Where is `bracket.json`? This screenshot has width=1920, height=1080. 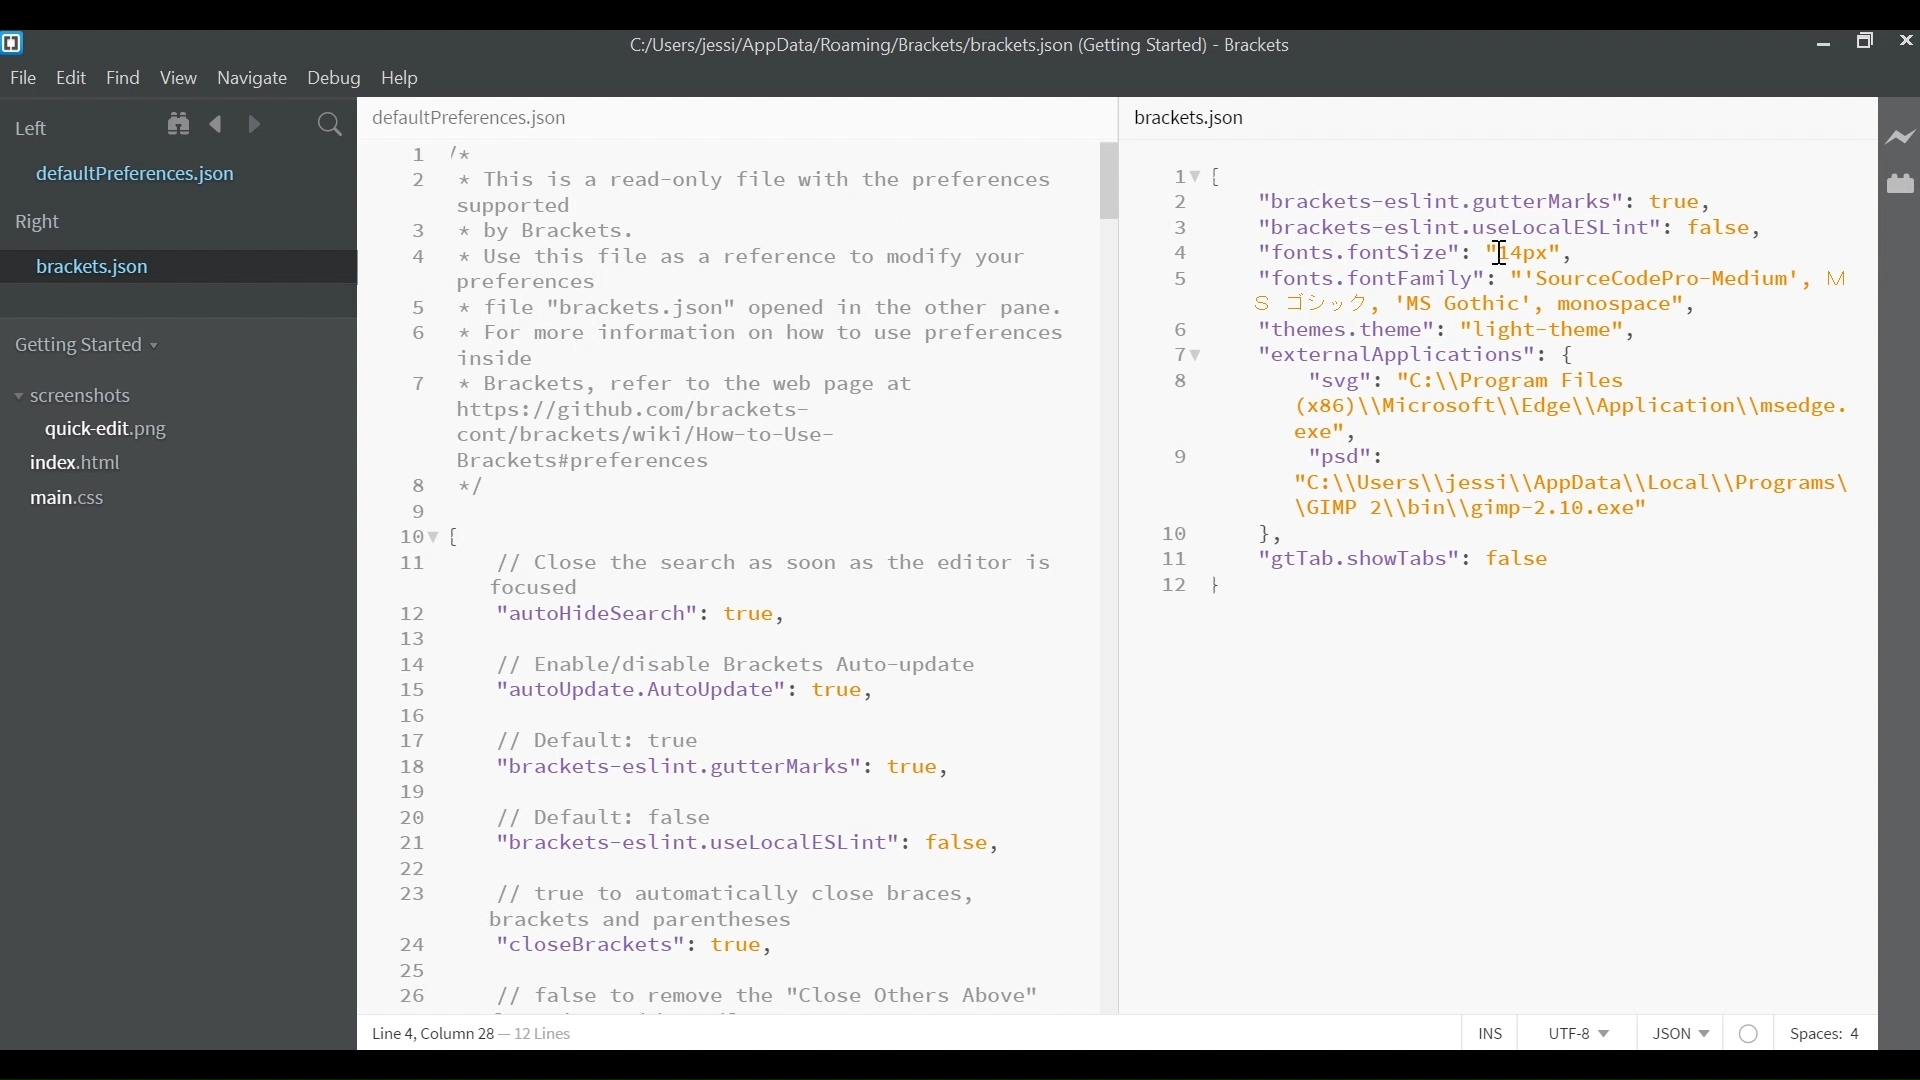
bracket.json is located at coordinates (1193, 118).